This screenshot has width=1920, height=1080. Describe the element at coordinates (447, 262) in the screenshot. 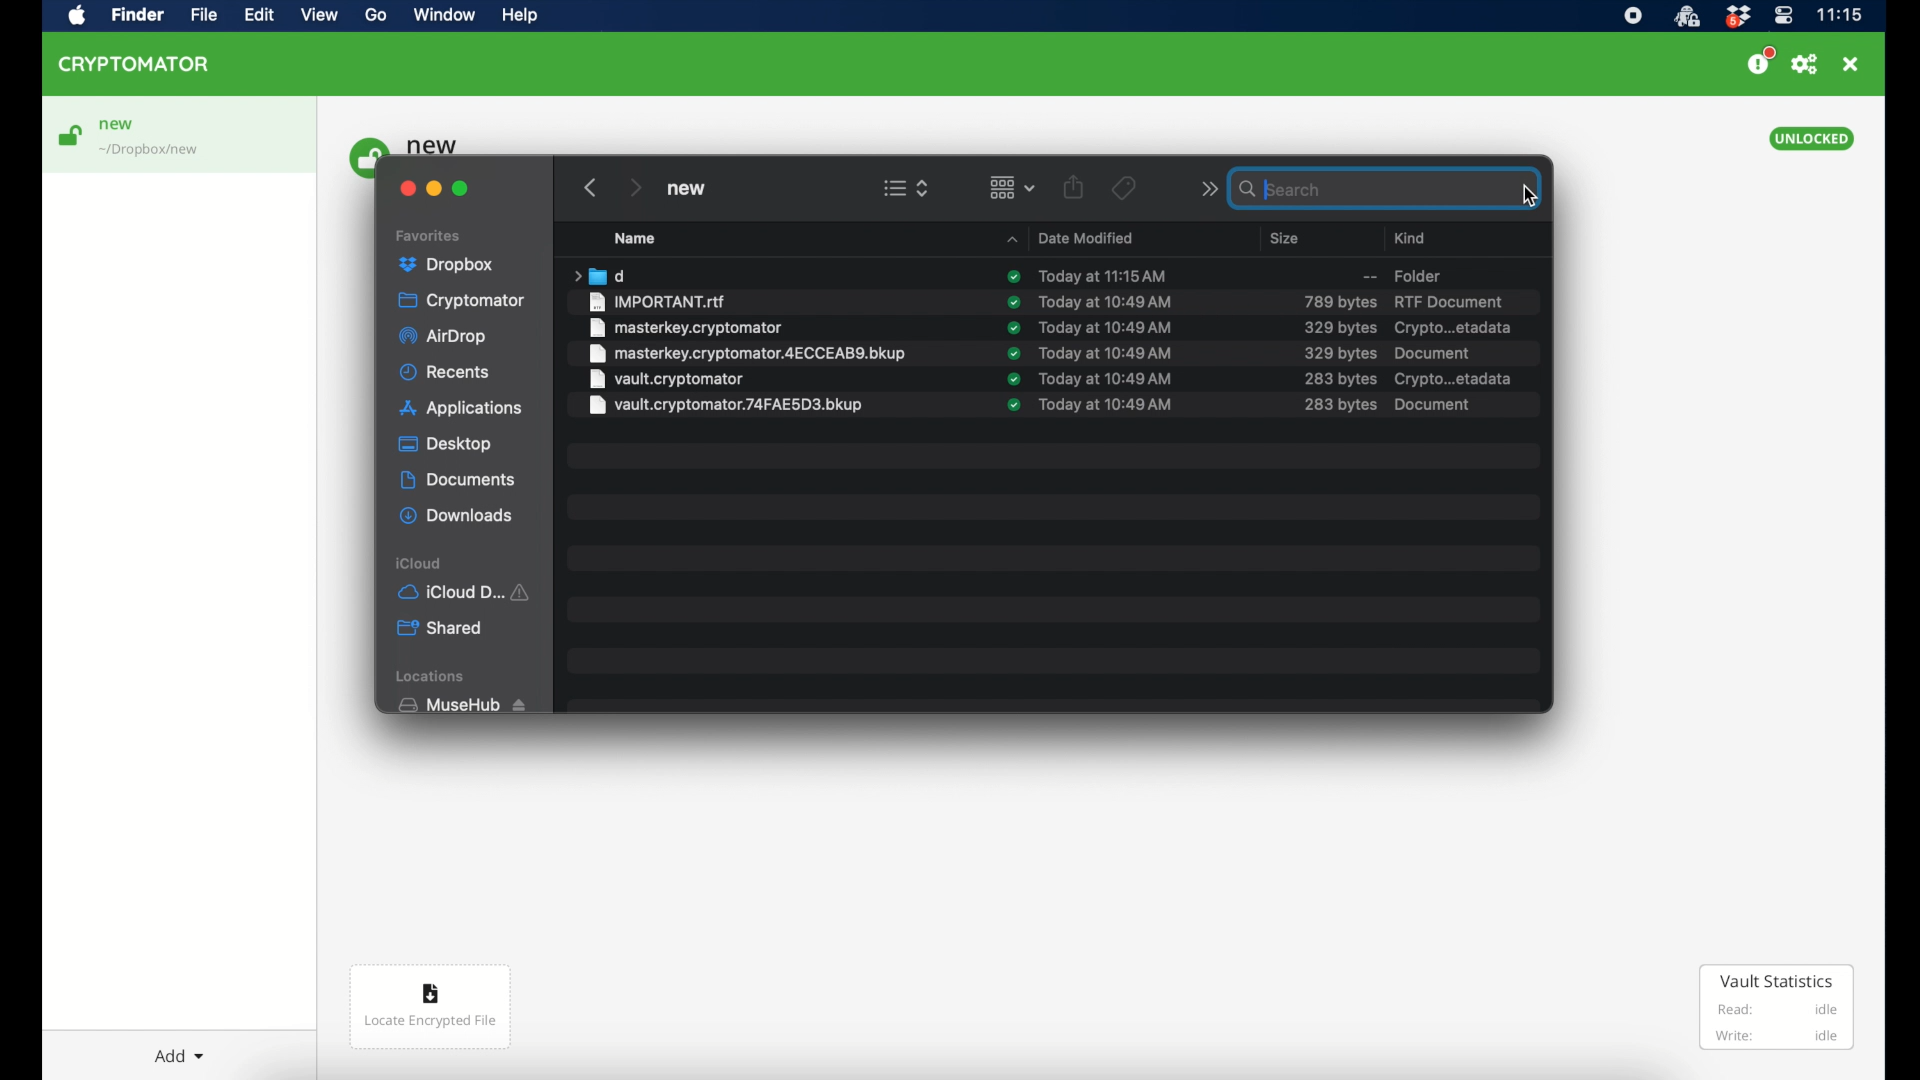

I see `dropbox` at that location.